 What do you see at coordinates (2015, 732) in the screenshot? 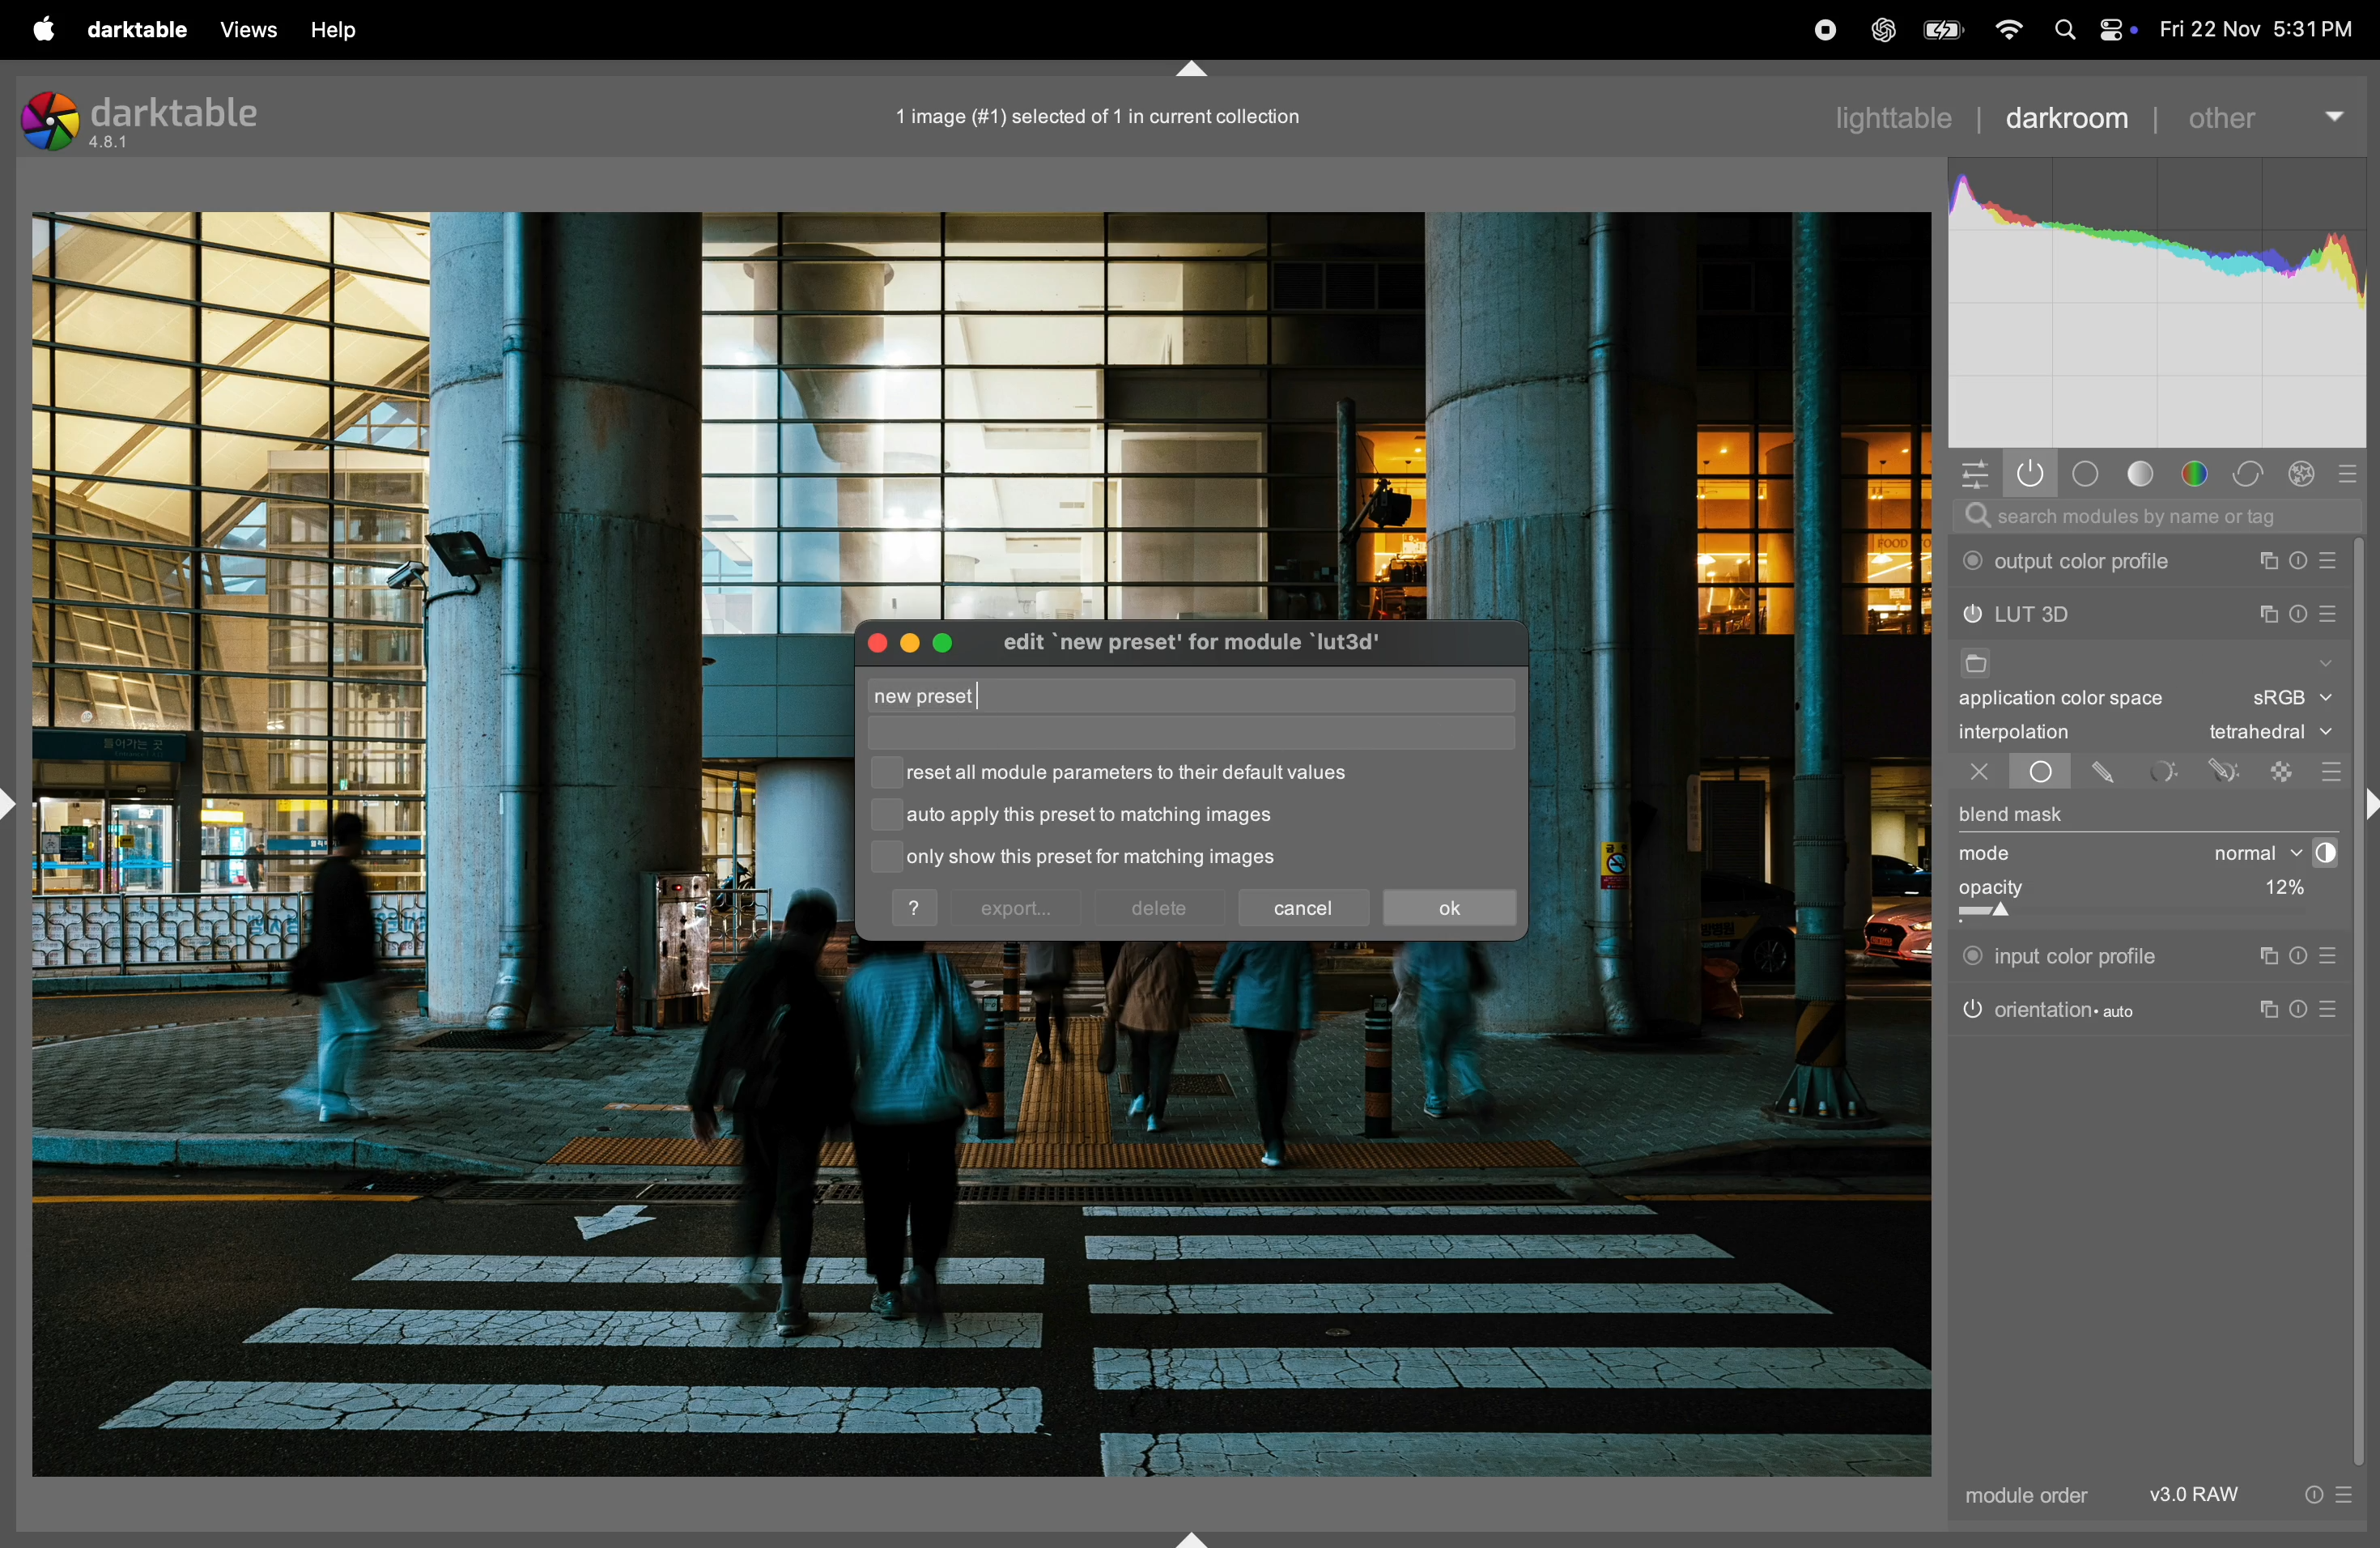
I see `interpolation` at bounding box center [2015, 732].